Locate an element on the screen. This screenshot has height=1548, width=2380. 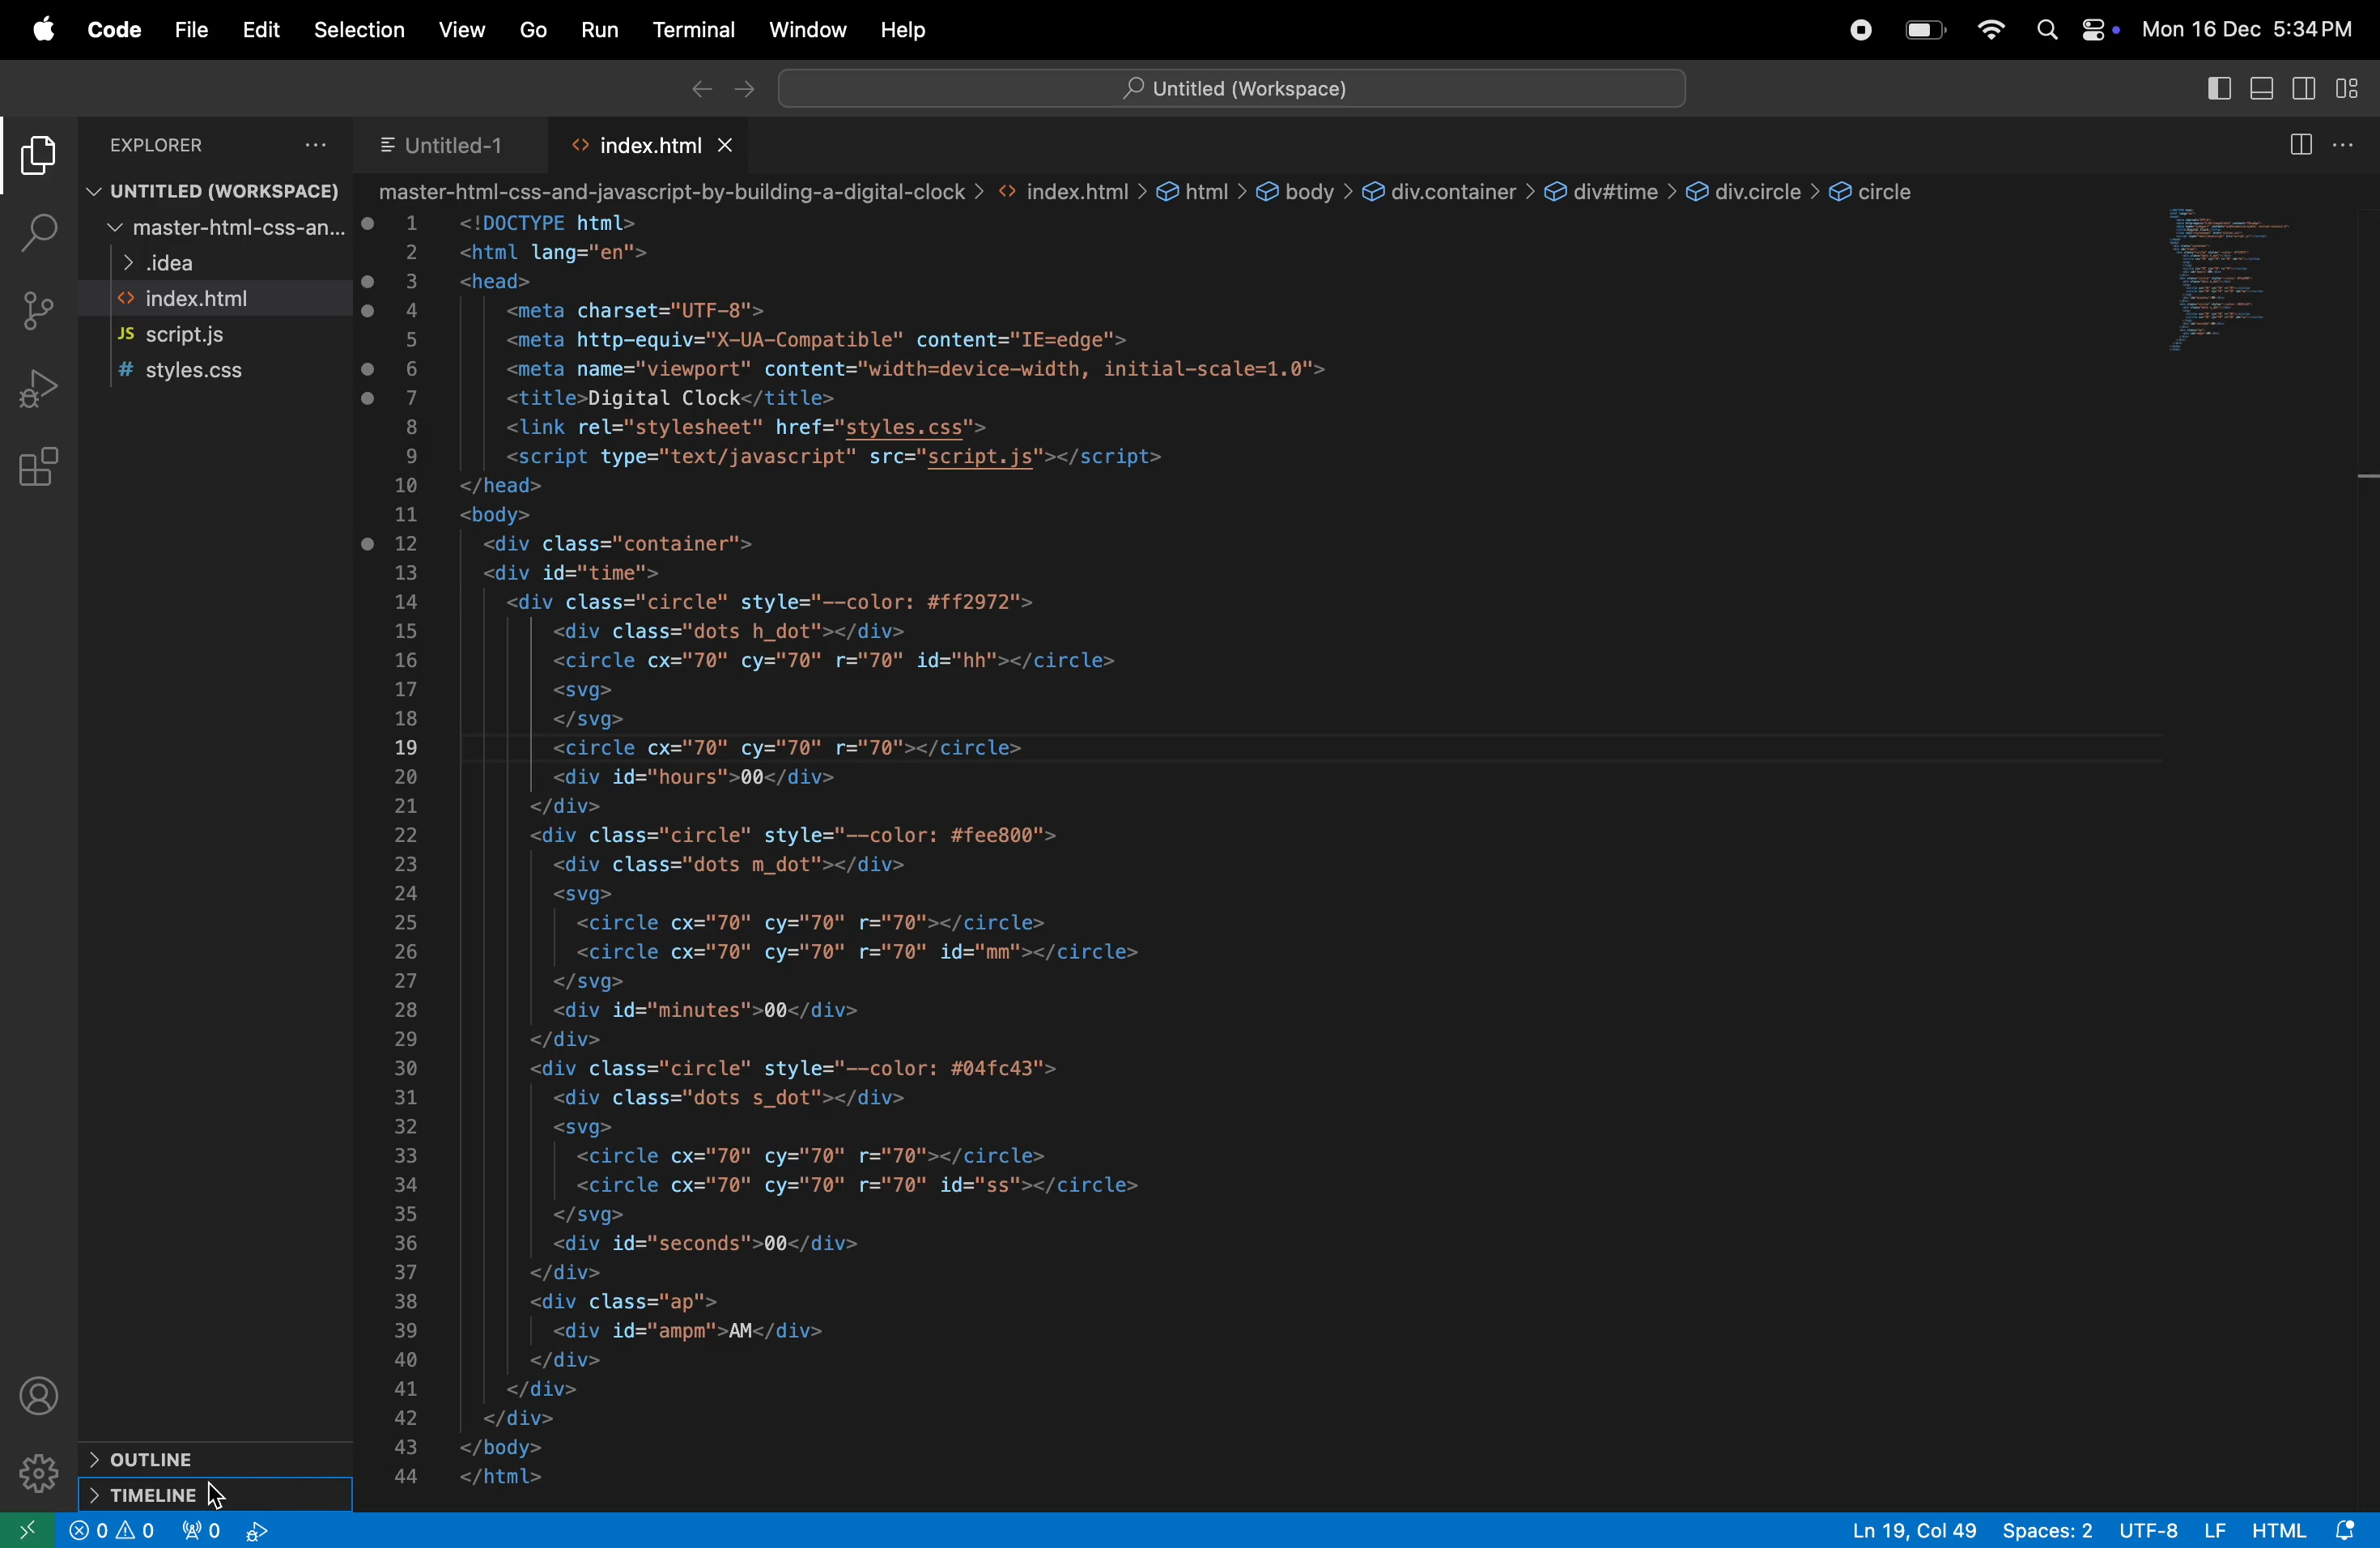
forward is located at coordinates (746, 86).